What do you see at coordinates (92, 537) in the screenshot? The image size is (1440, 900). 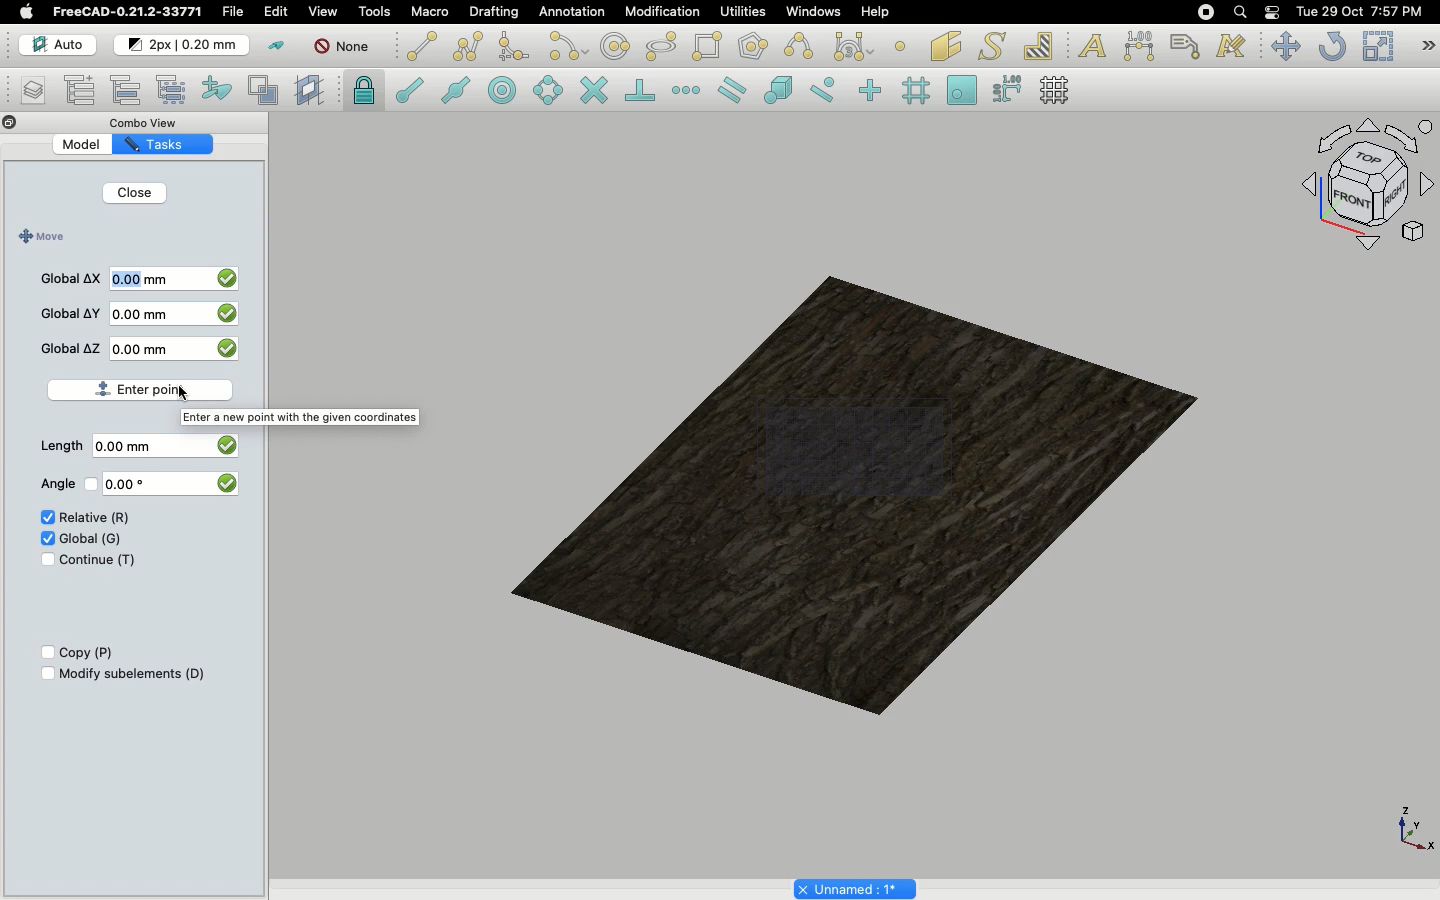 I see `Global` at bounding box center [92, 537].